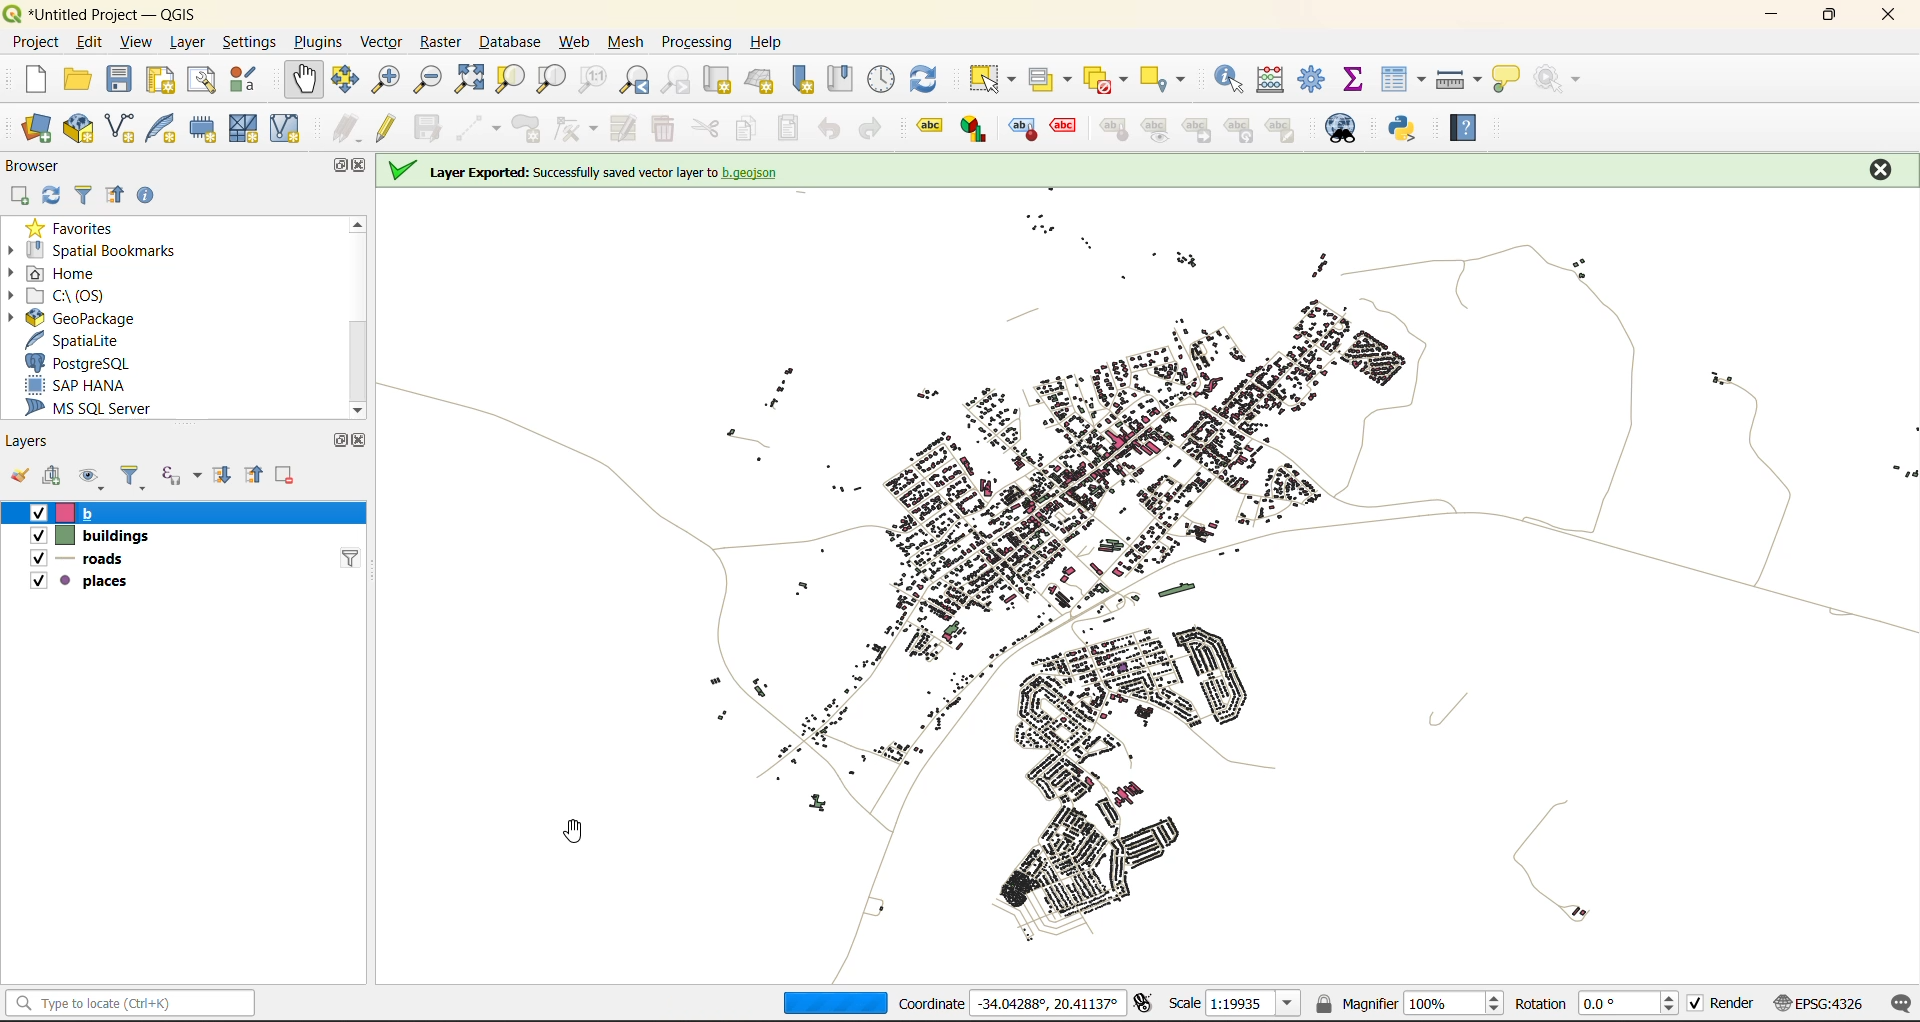 The image size is (1920, 1022). I want to click on processing, so click(695, 41).